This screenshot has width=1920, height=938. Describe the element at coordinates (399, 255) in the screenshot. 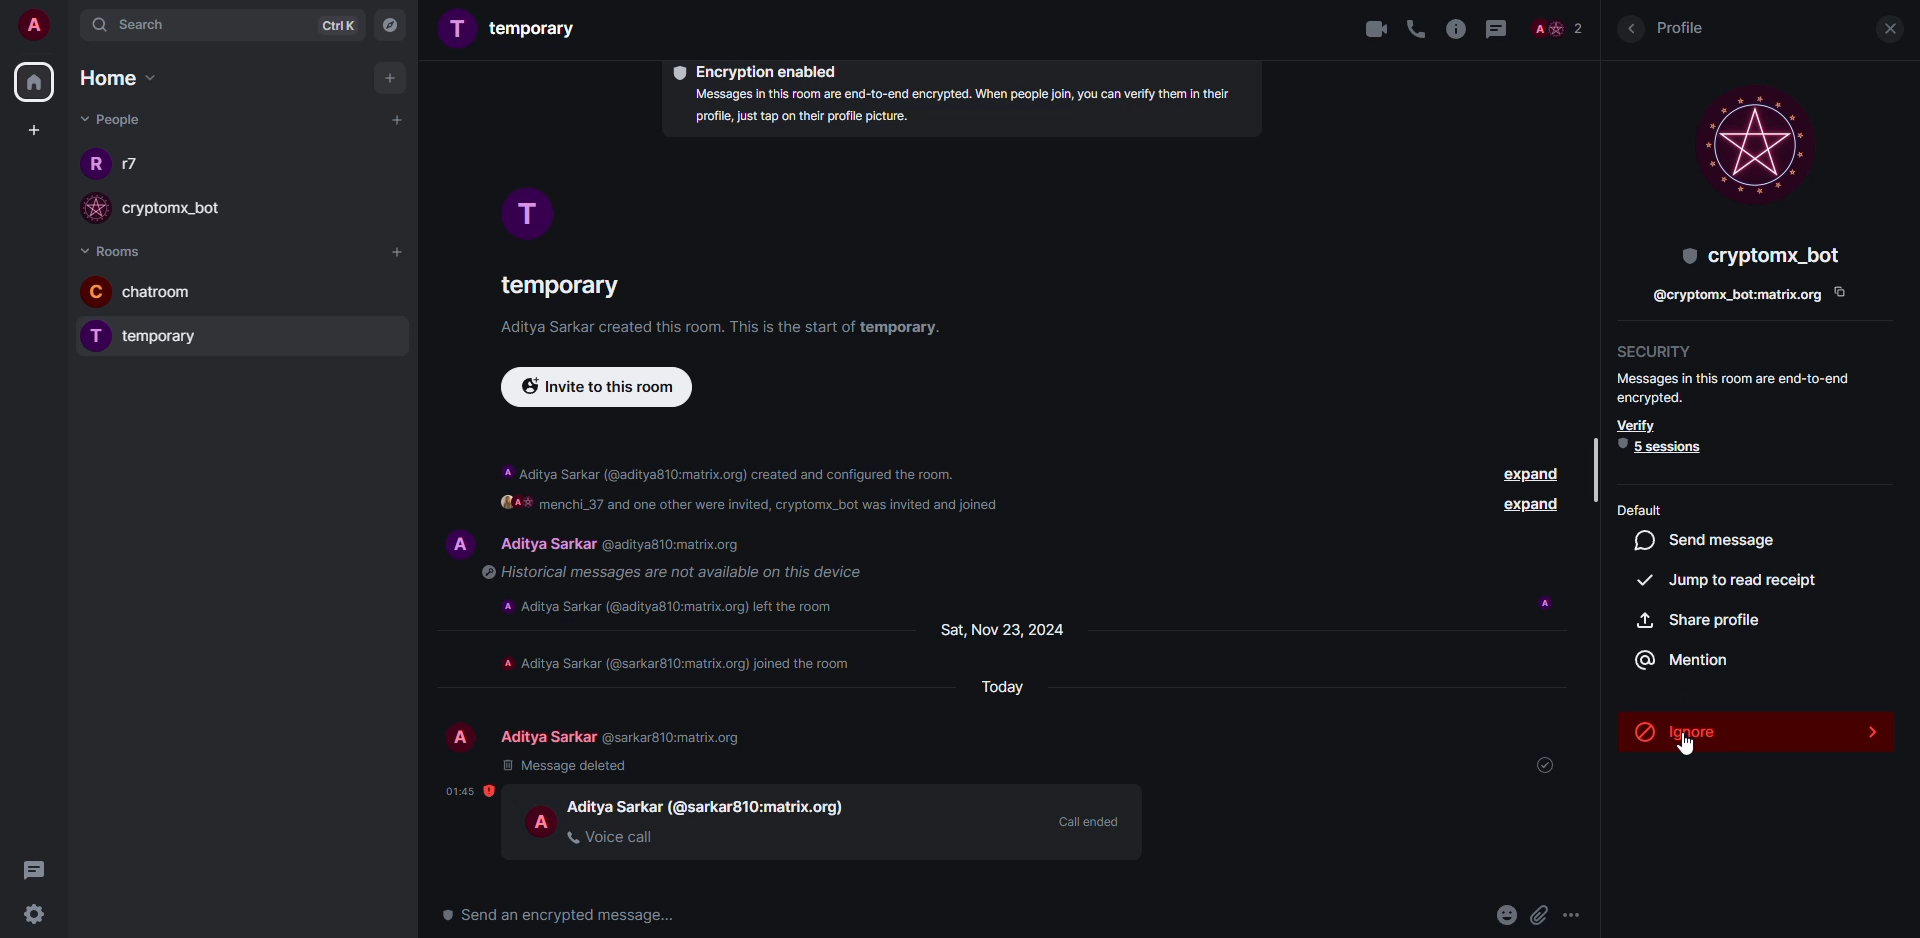

I see `add` at that location.